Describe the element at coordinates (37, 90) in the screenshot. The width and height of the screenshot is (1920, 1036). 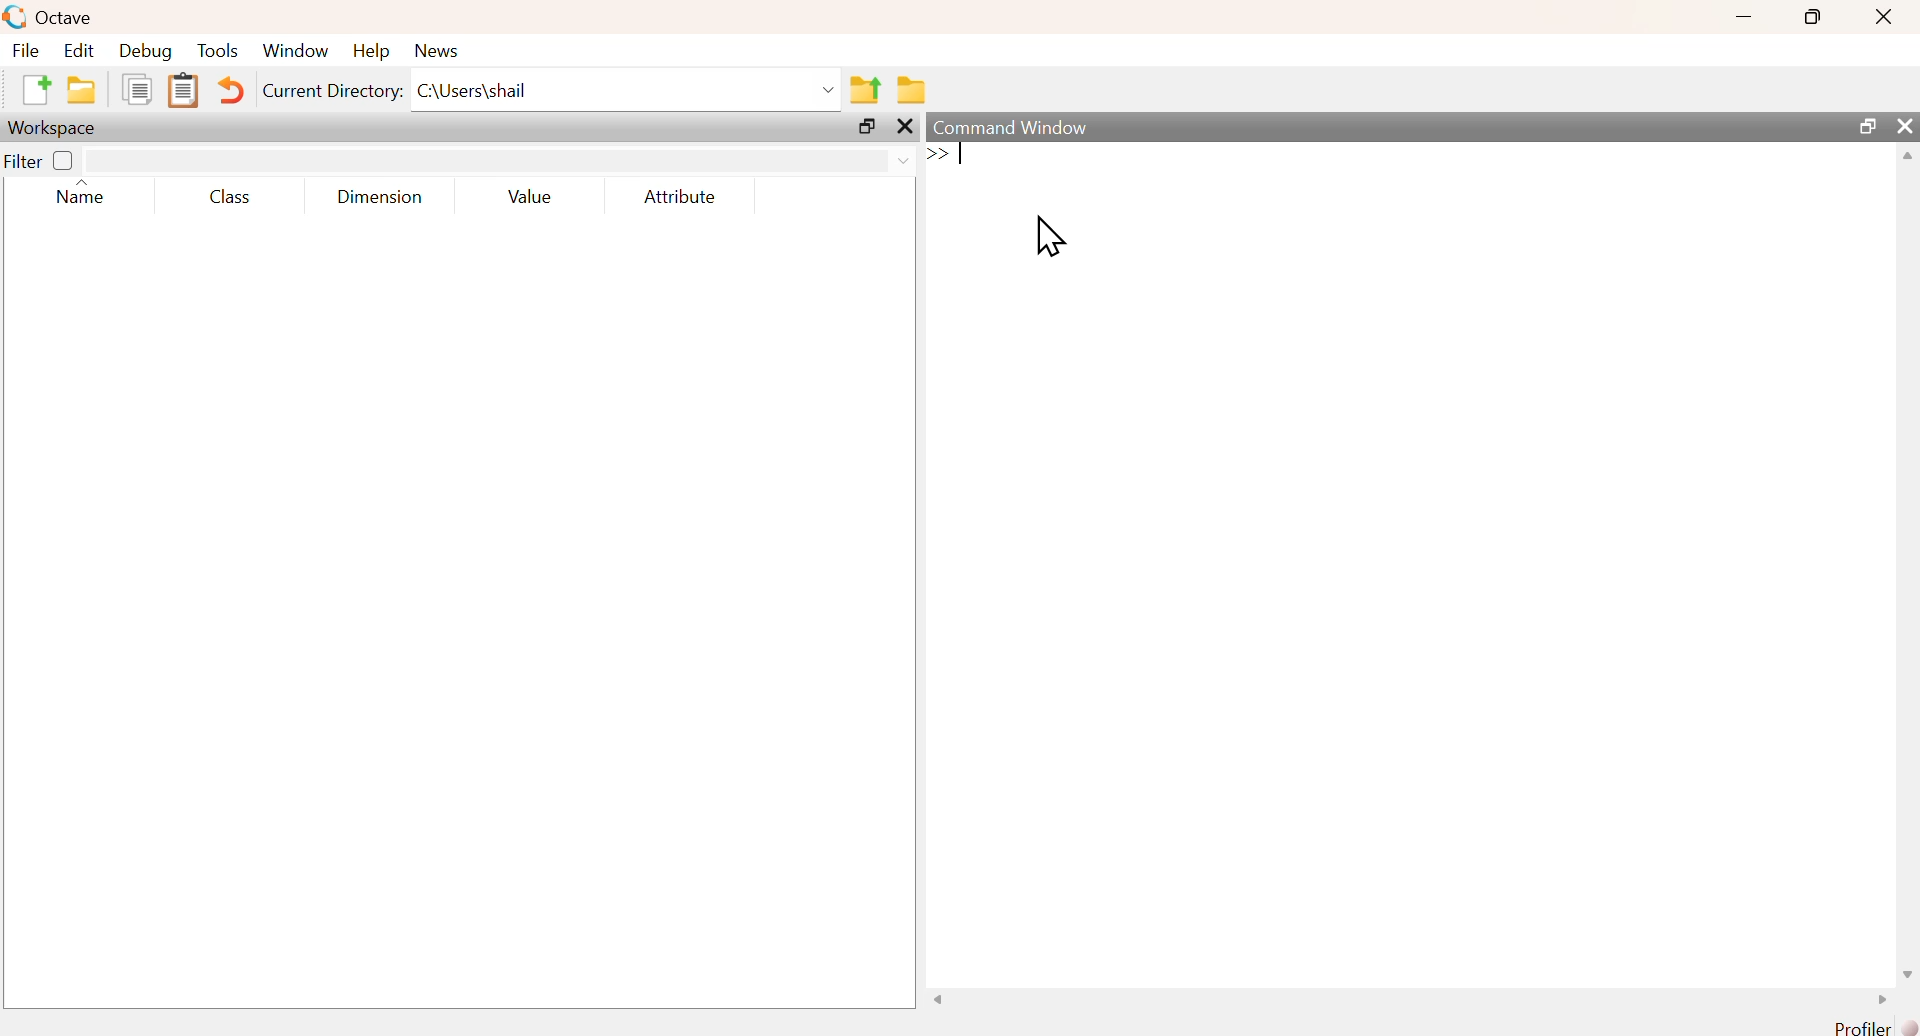
I see `New File` at that location.